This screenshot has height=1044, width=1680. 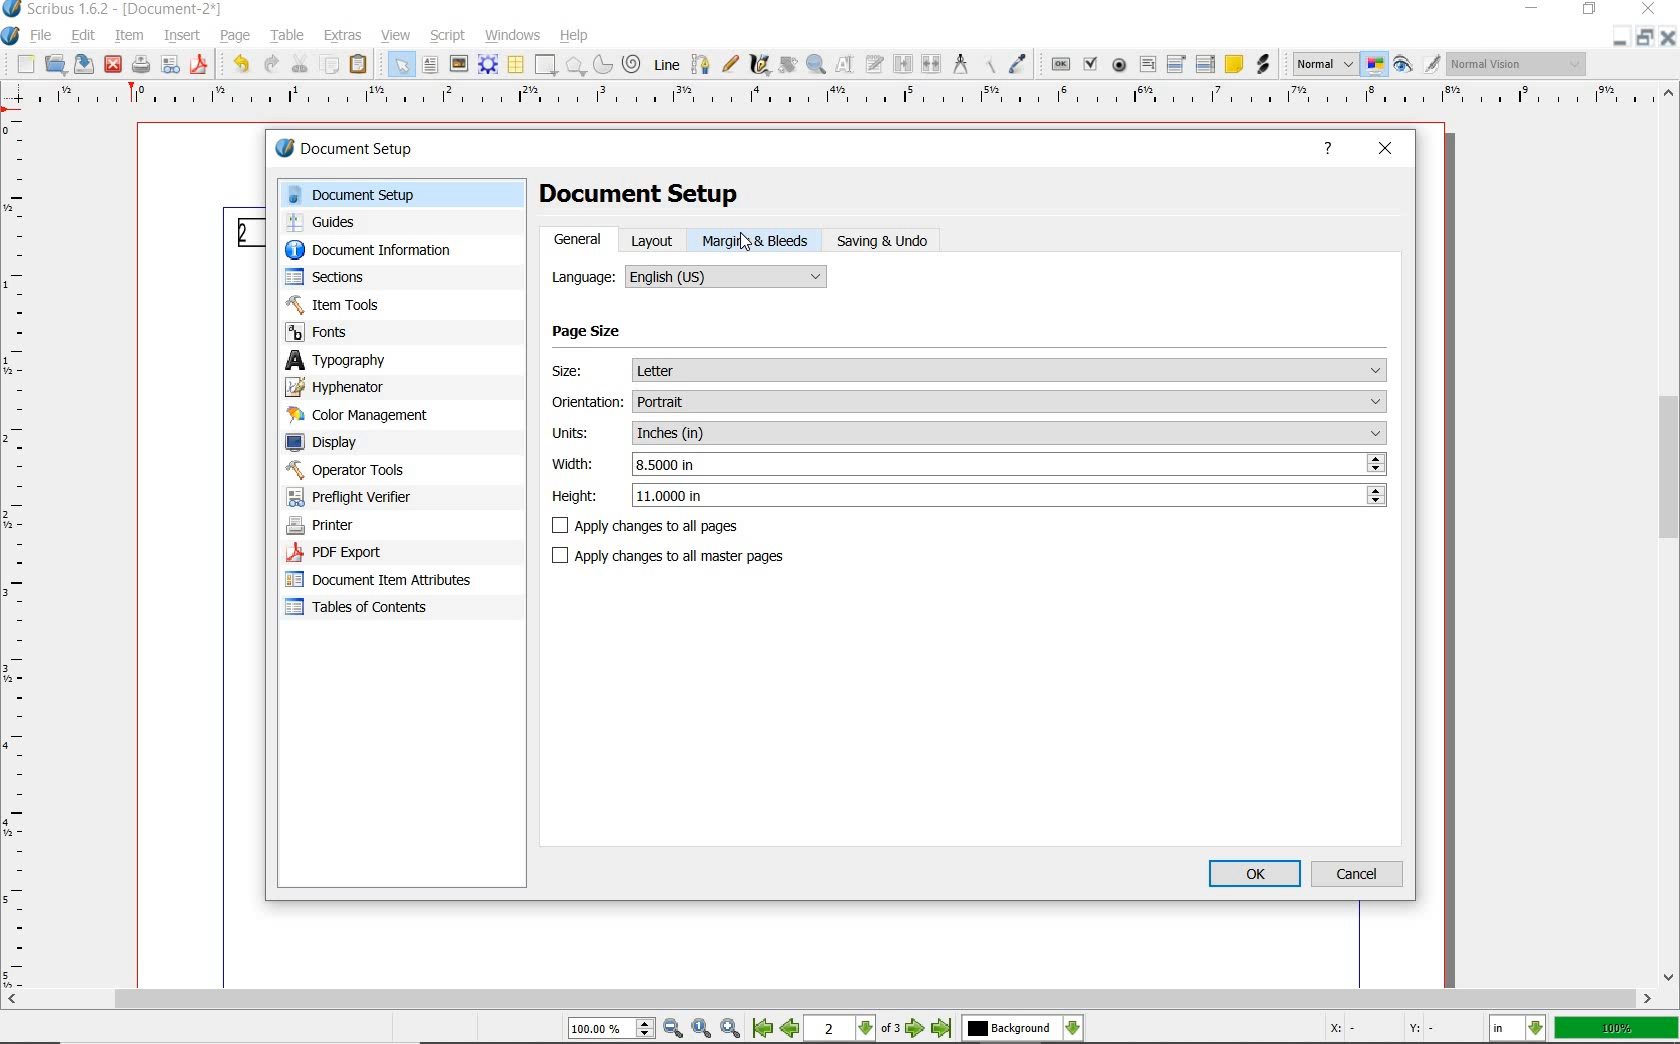 I want to click on visual appearance of the display, so click(x=1519, y=64).